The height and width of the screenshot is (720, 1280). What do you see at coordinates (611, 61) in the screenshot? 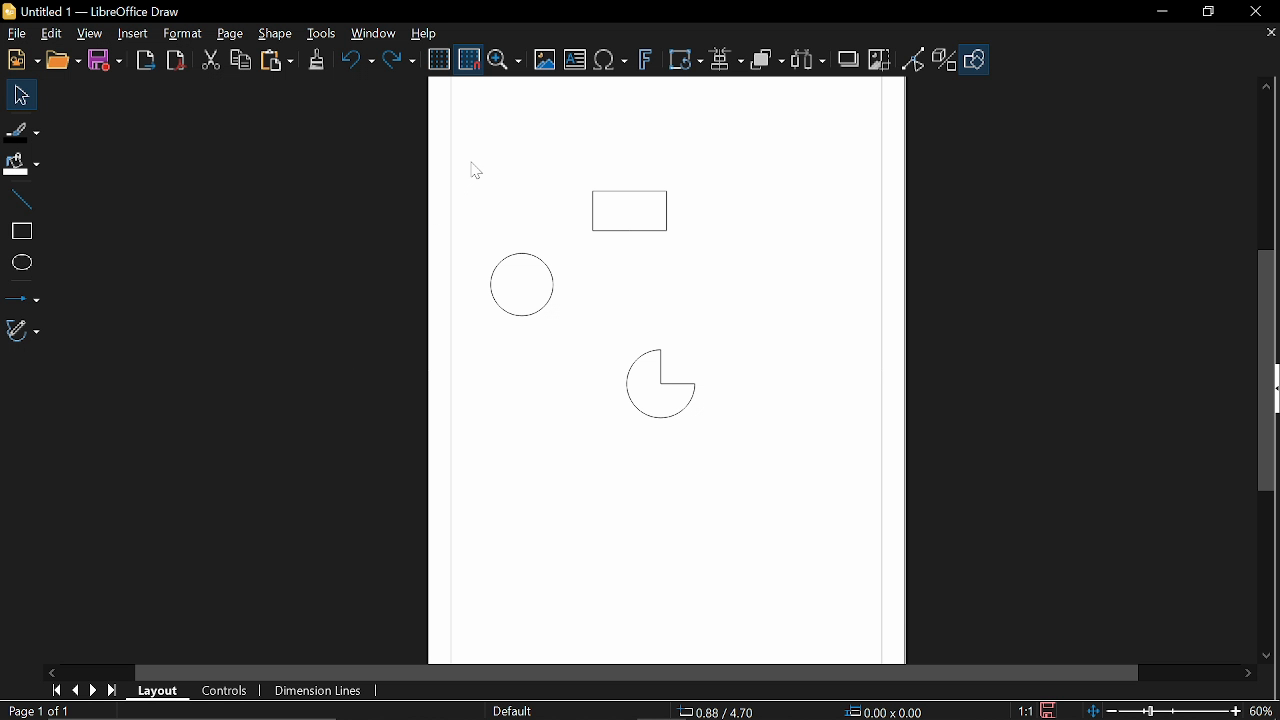
I see `Insert text` at bounding box center [611, 61].